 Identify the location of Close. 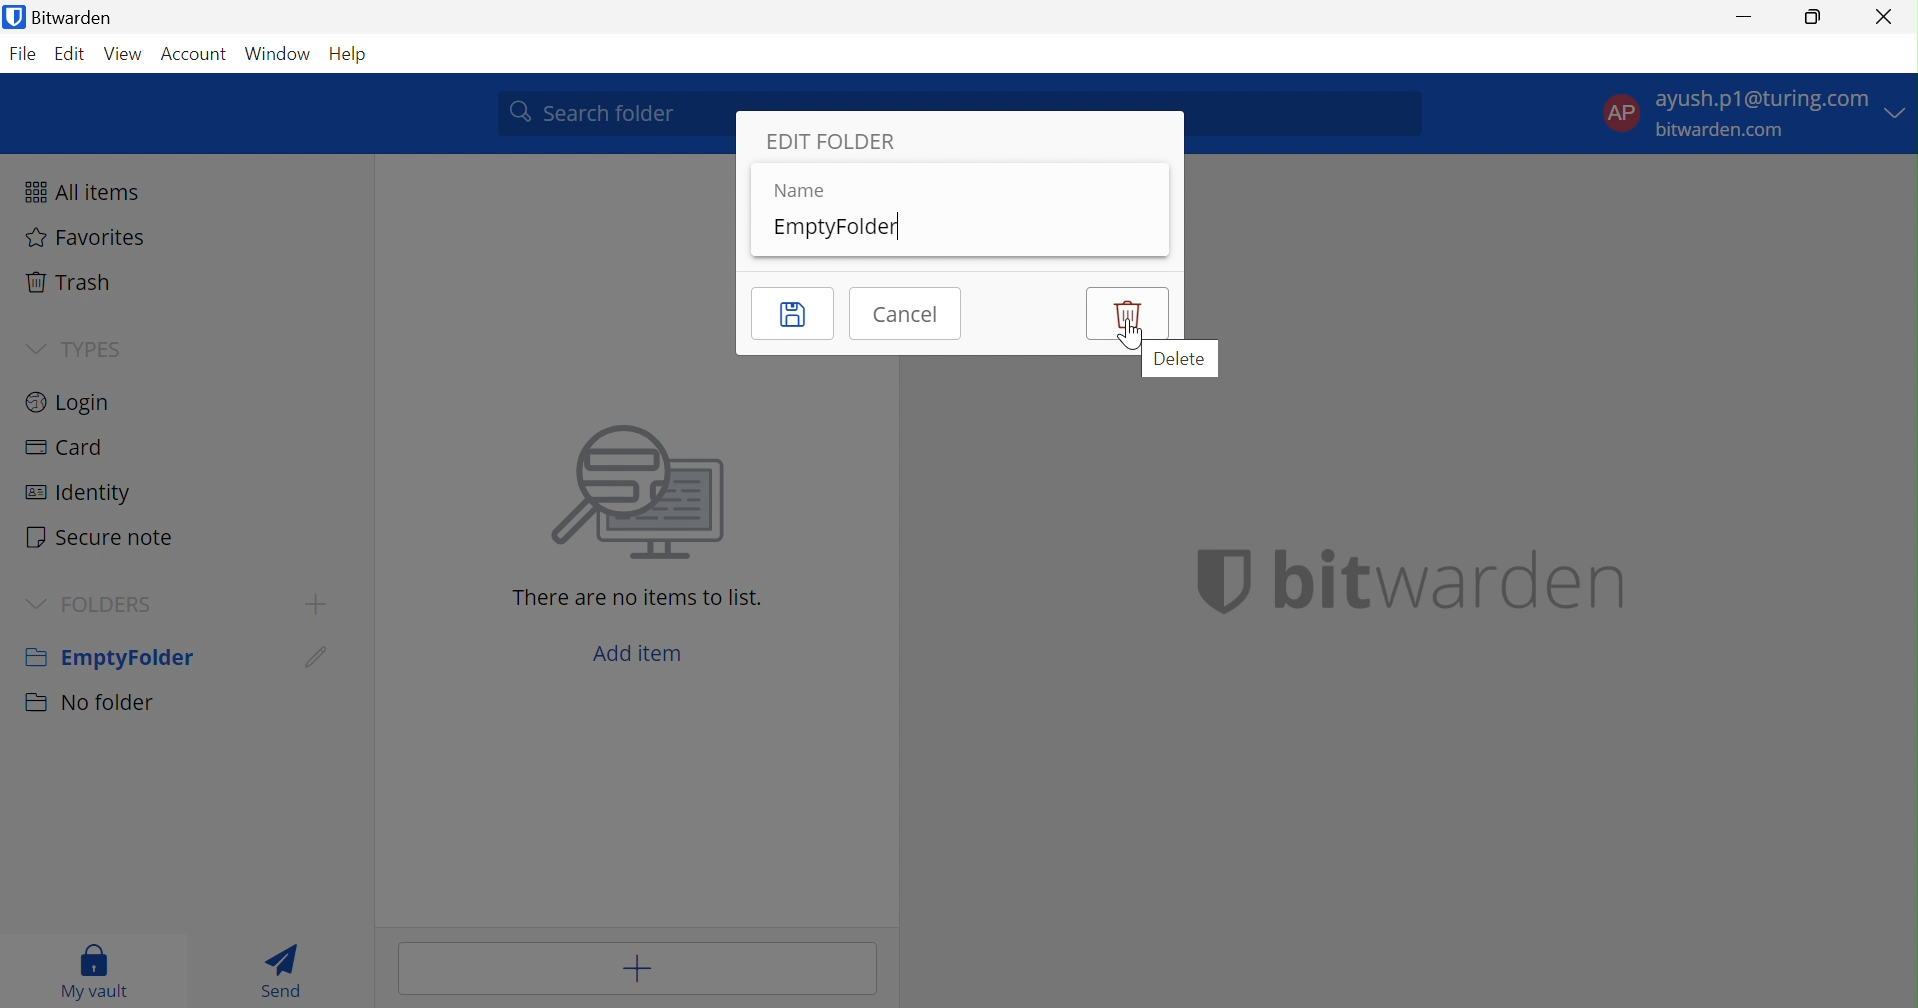
(1884, 18).